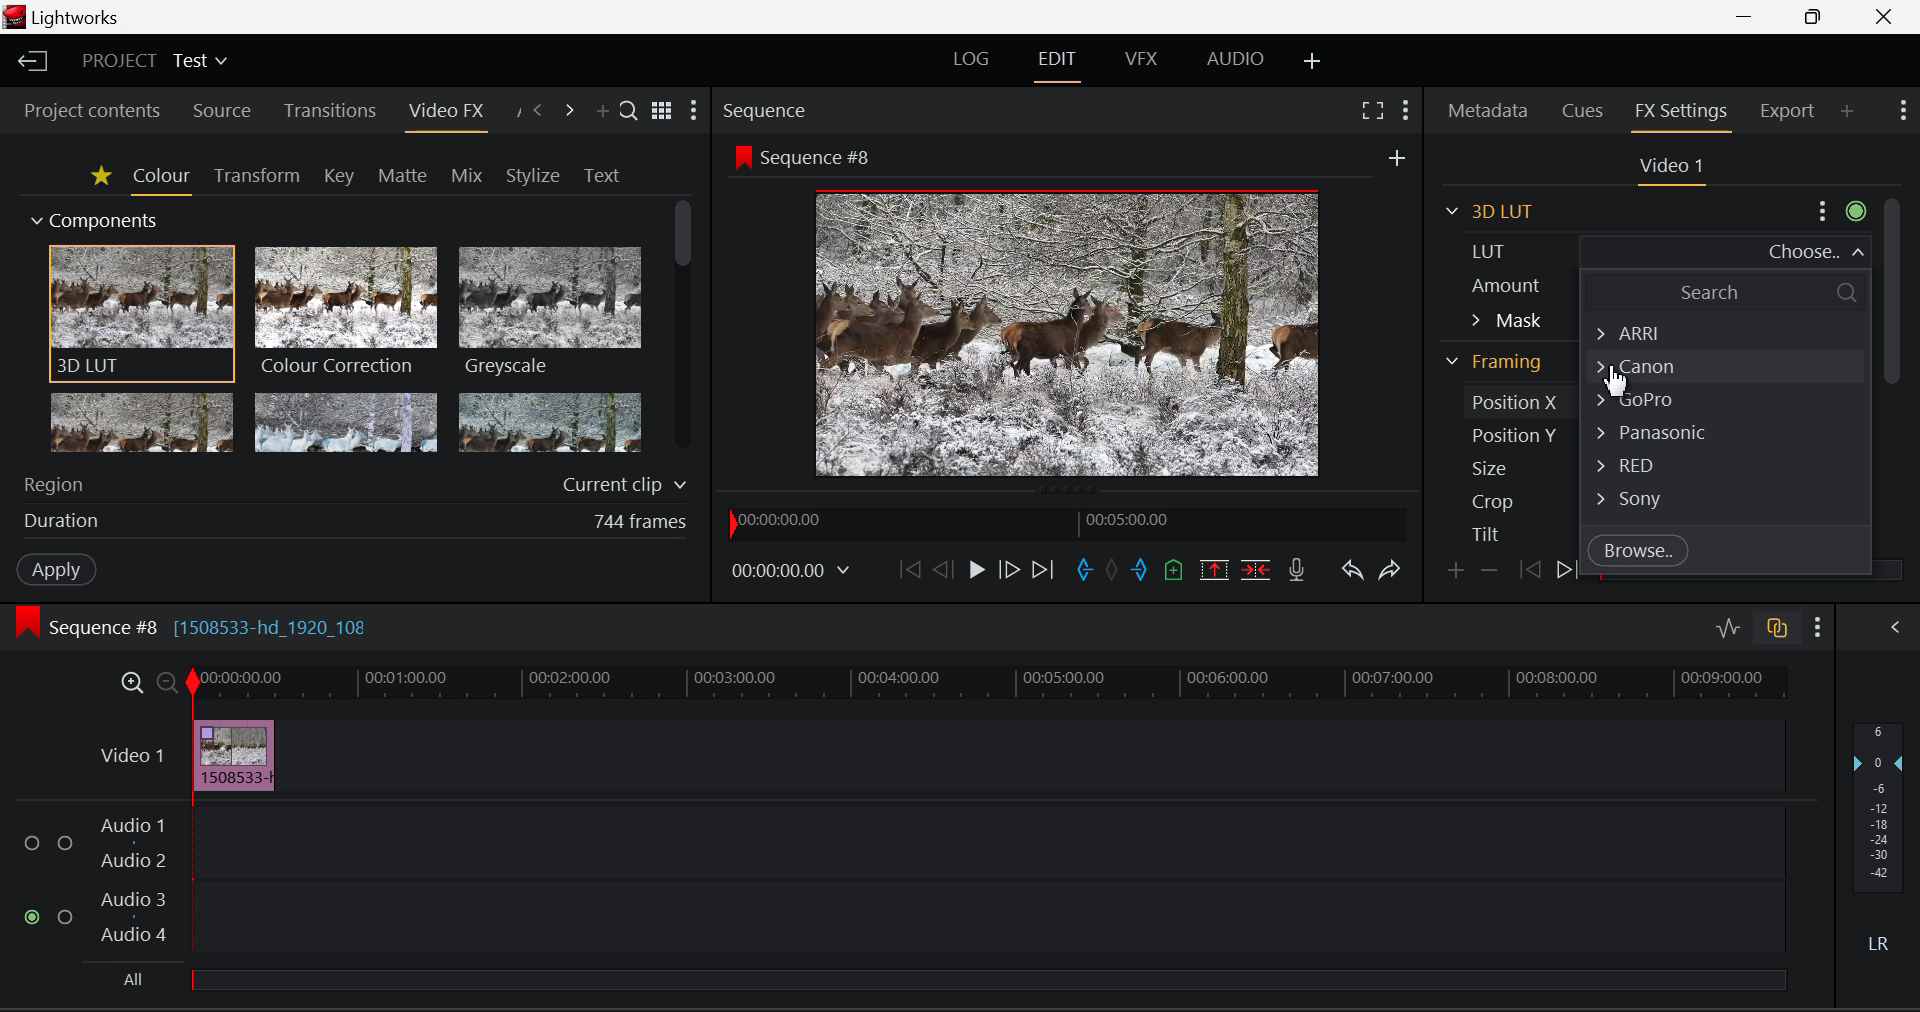 This screenshot has width=1920, height=1012. What do you see at coordinates (1511, 436) in the screenshot?
I see `Position Y` at bounding box center [1511, 436].